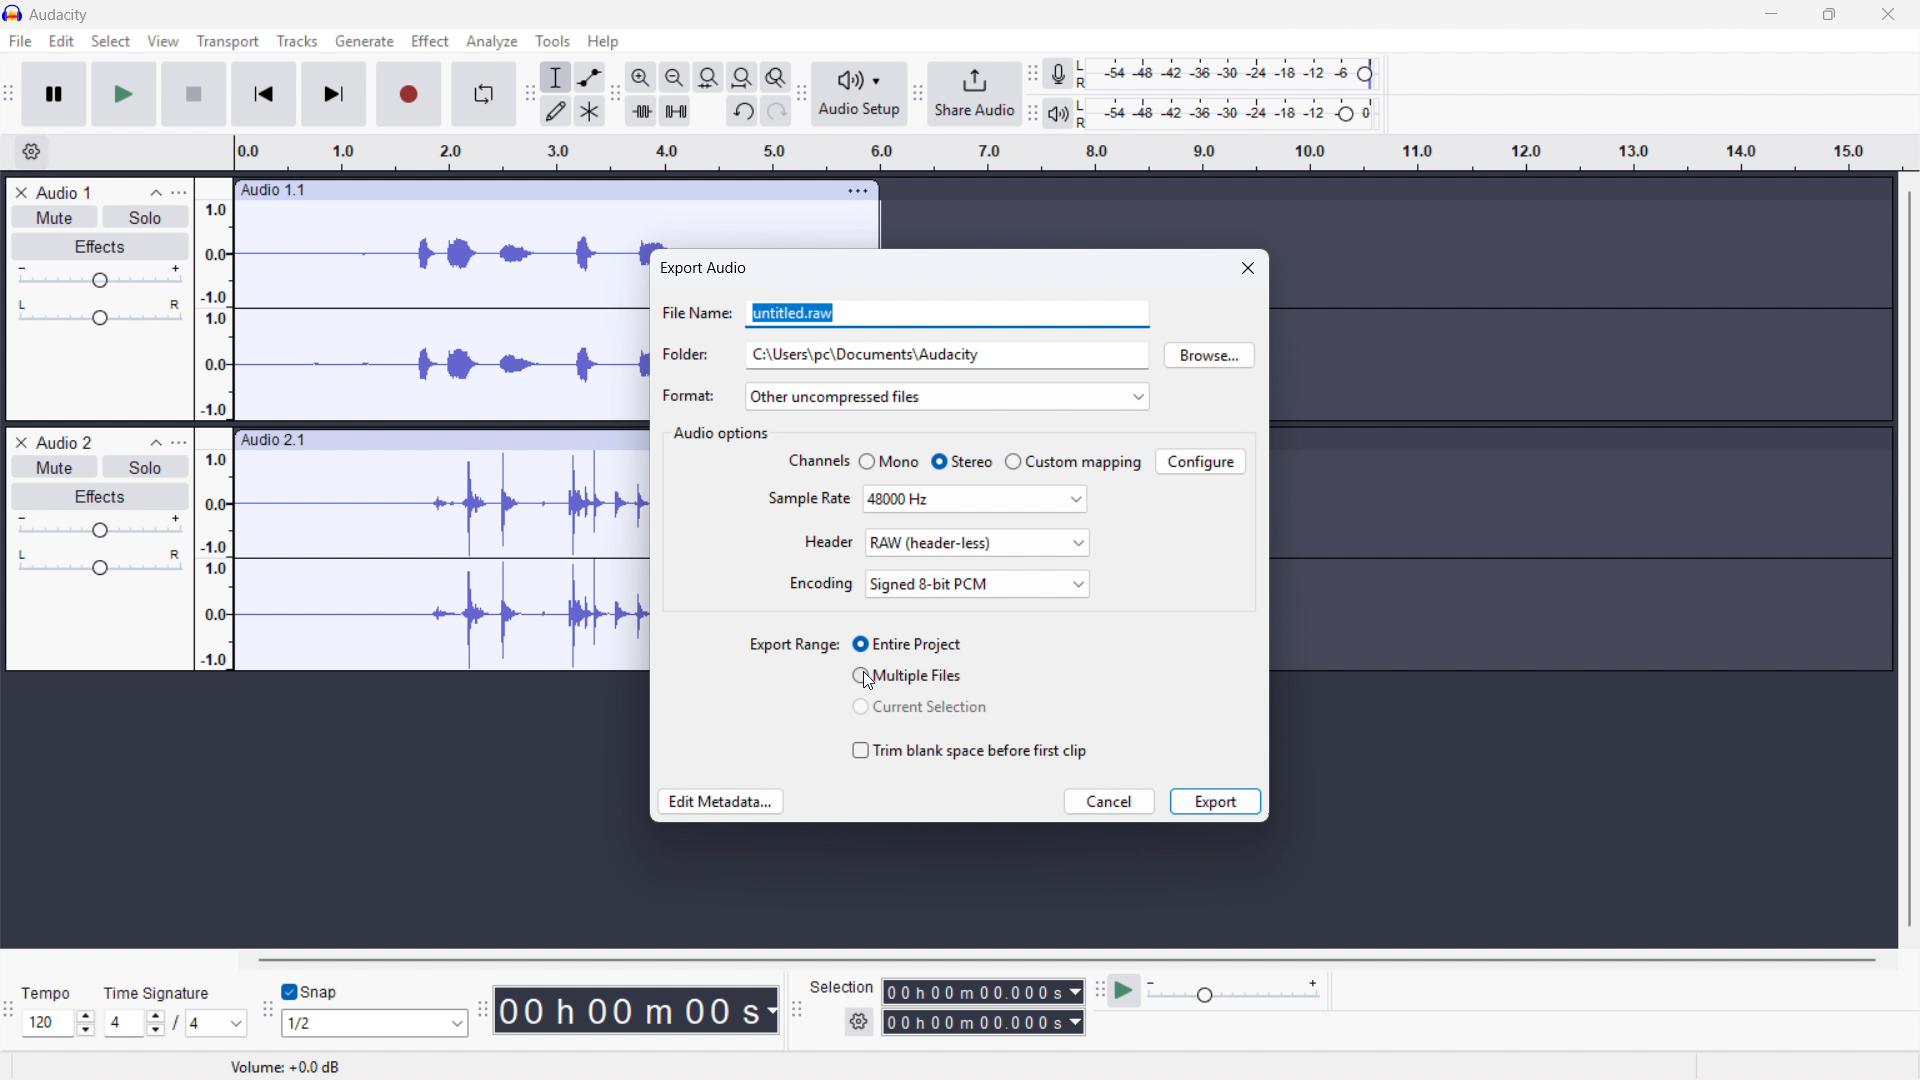 This screenshot has height=1080, width=1920. I want to click on Audio 2, so click(64, 441).